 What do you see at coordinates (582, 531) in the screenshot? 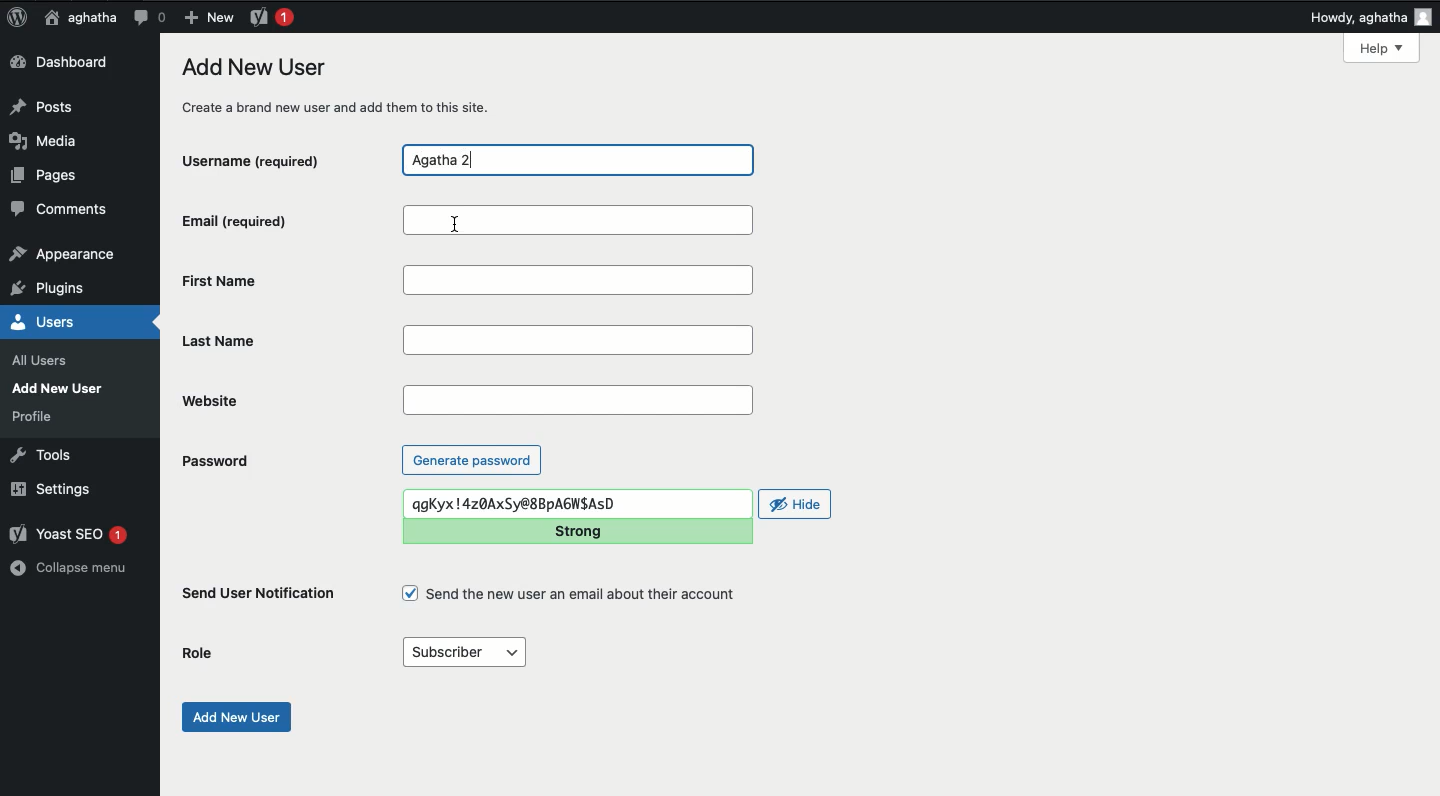
I see `Strong` at bounding box center [582, 531].